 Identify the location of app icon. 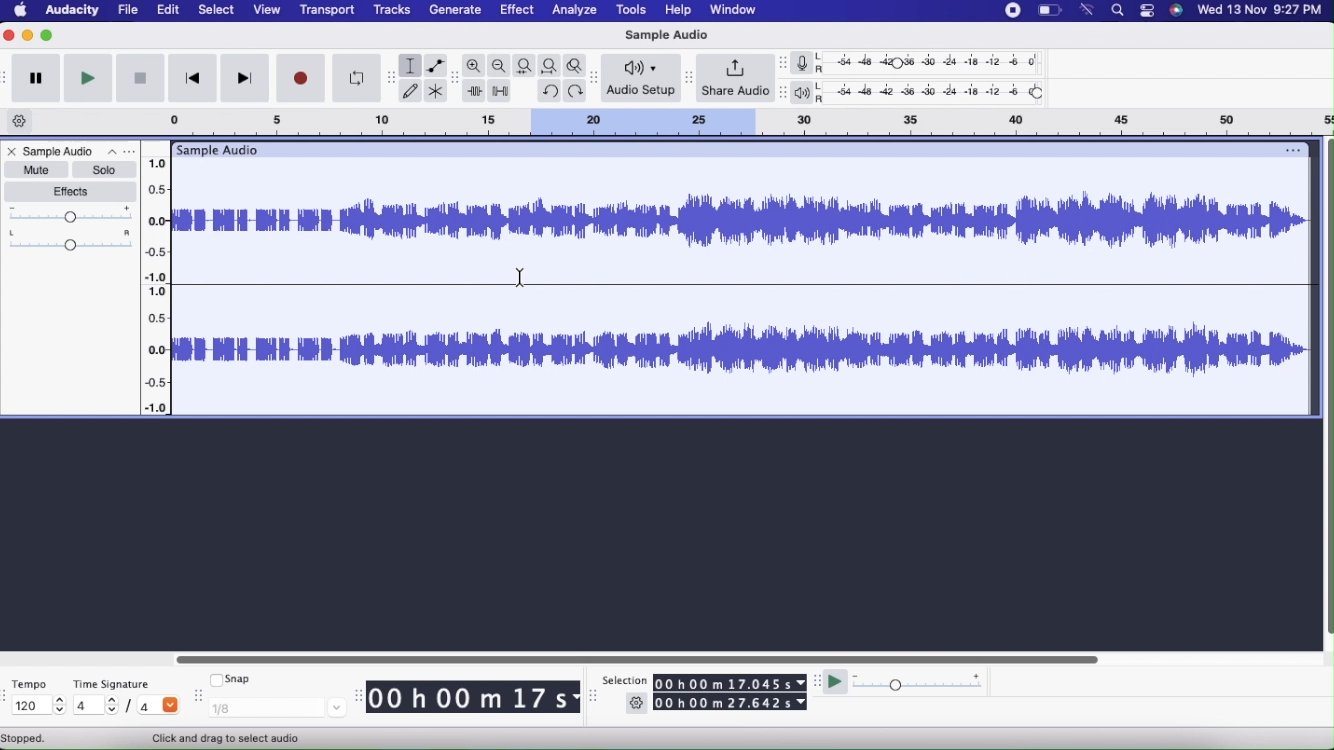
(1144, 11).